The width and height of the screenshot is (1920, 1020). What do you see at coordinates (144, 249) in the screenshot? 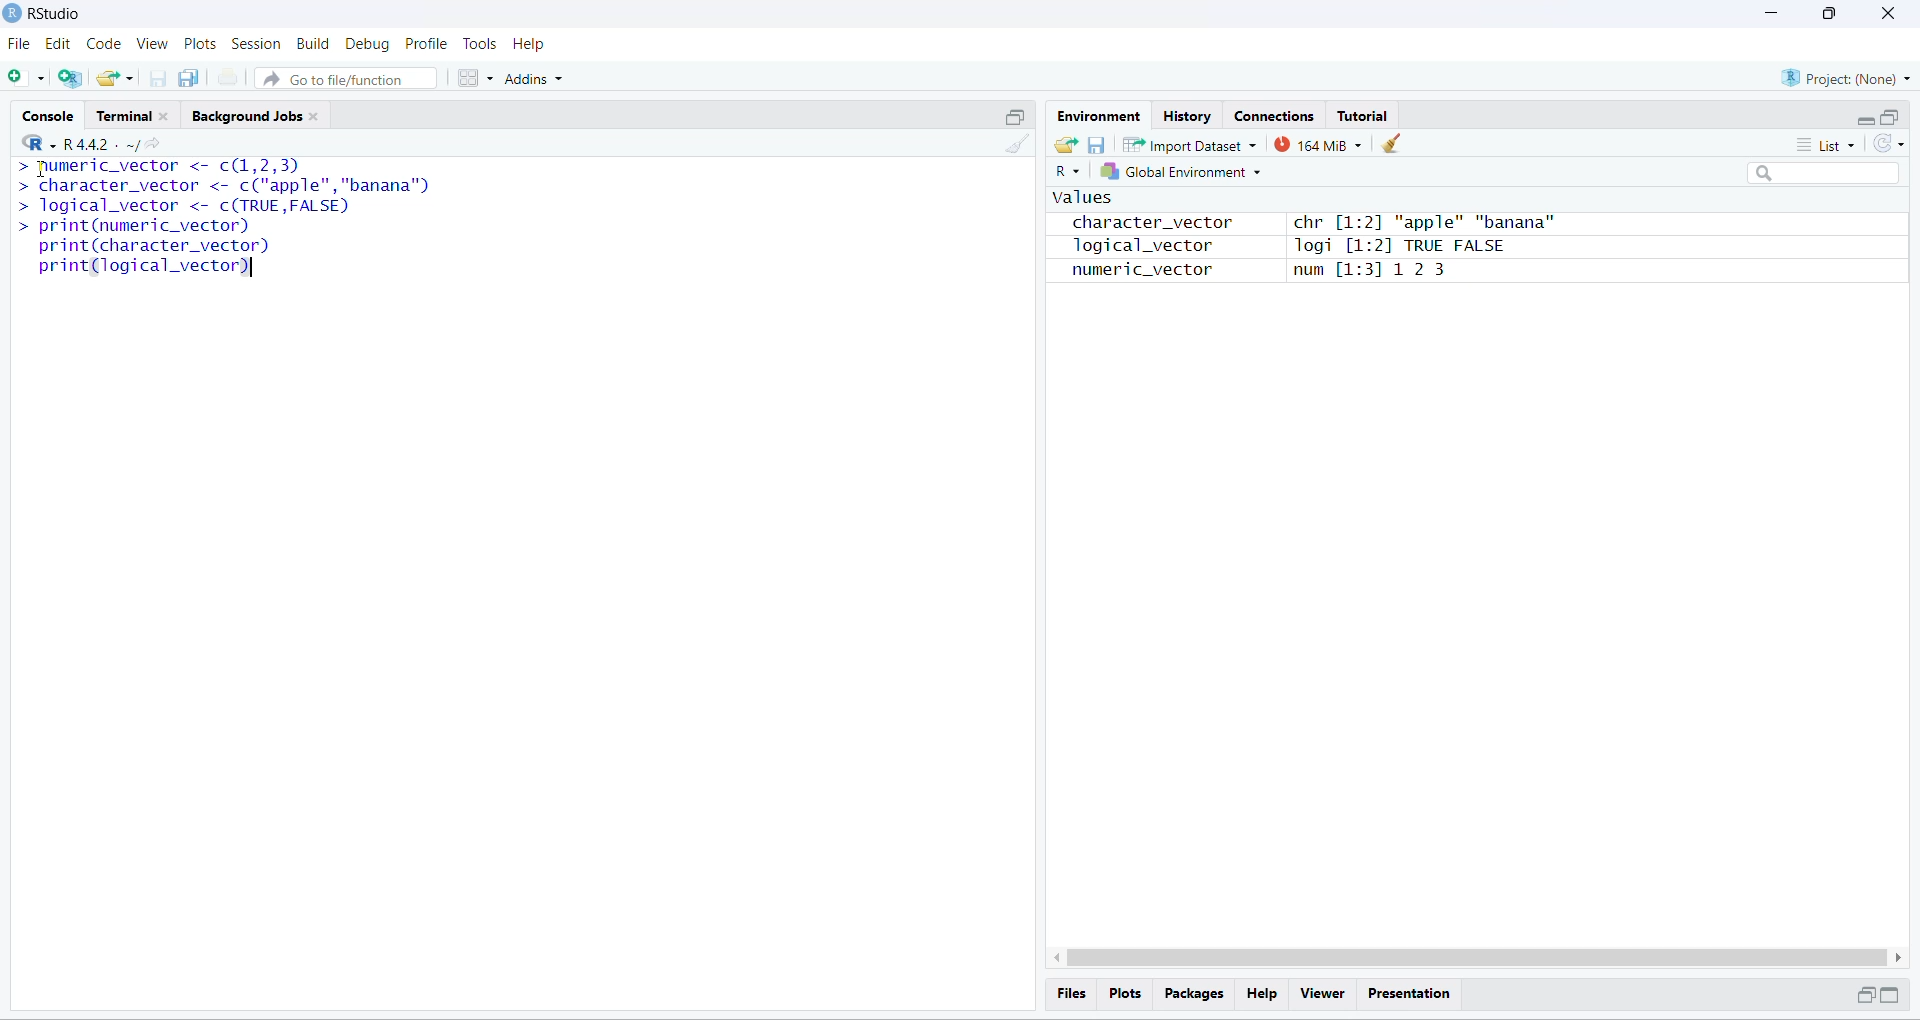
I see `print(numeric_vector)
print(character_vector)
print(logical_vector)|` at bounding box center [144, 249].